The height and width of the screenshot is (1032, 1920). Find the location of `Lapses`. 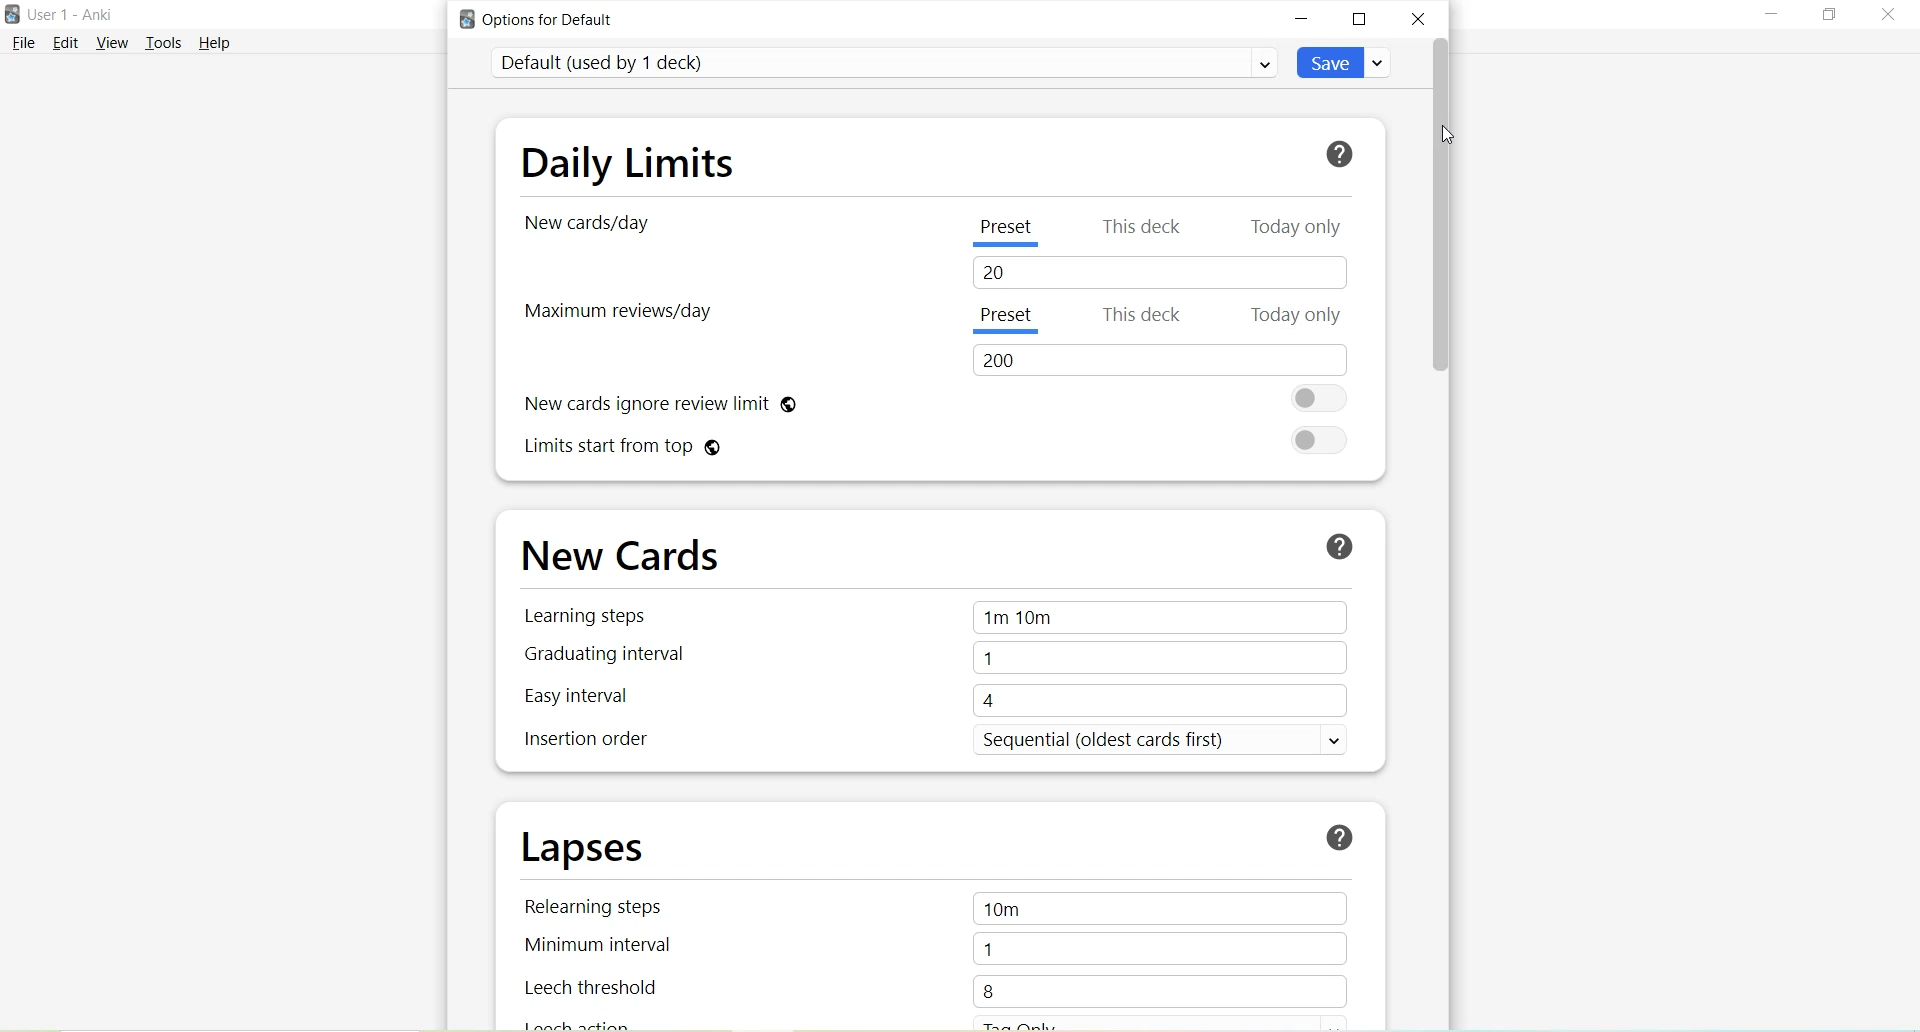

Lapses is located at coordinates (604, 847).